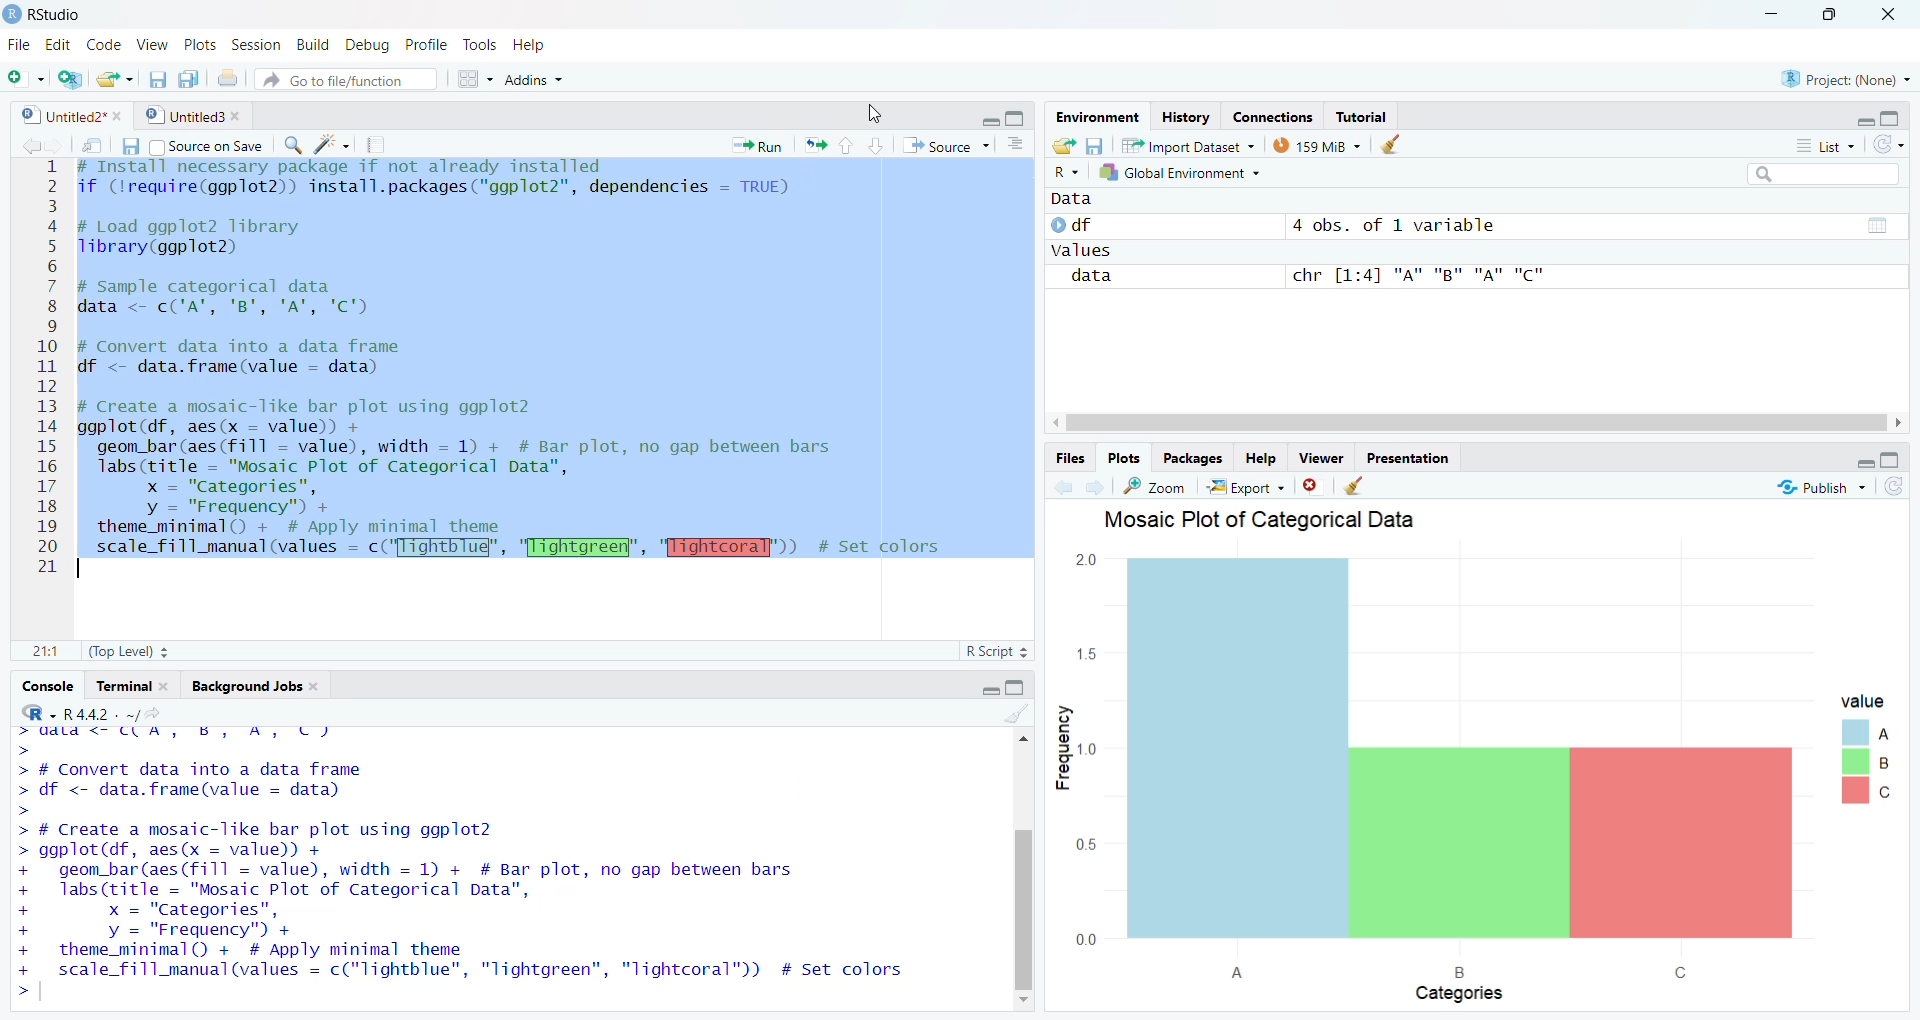 Image resolution: width=1920 pixels, height=1020 pixels. What do you see at coordinates (46, 651) in the screenshot?
I see `1:1` at bounding box center [46, 651].